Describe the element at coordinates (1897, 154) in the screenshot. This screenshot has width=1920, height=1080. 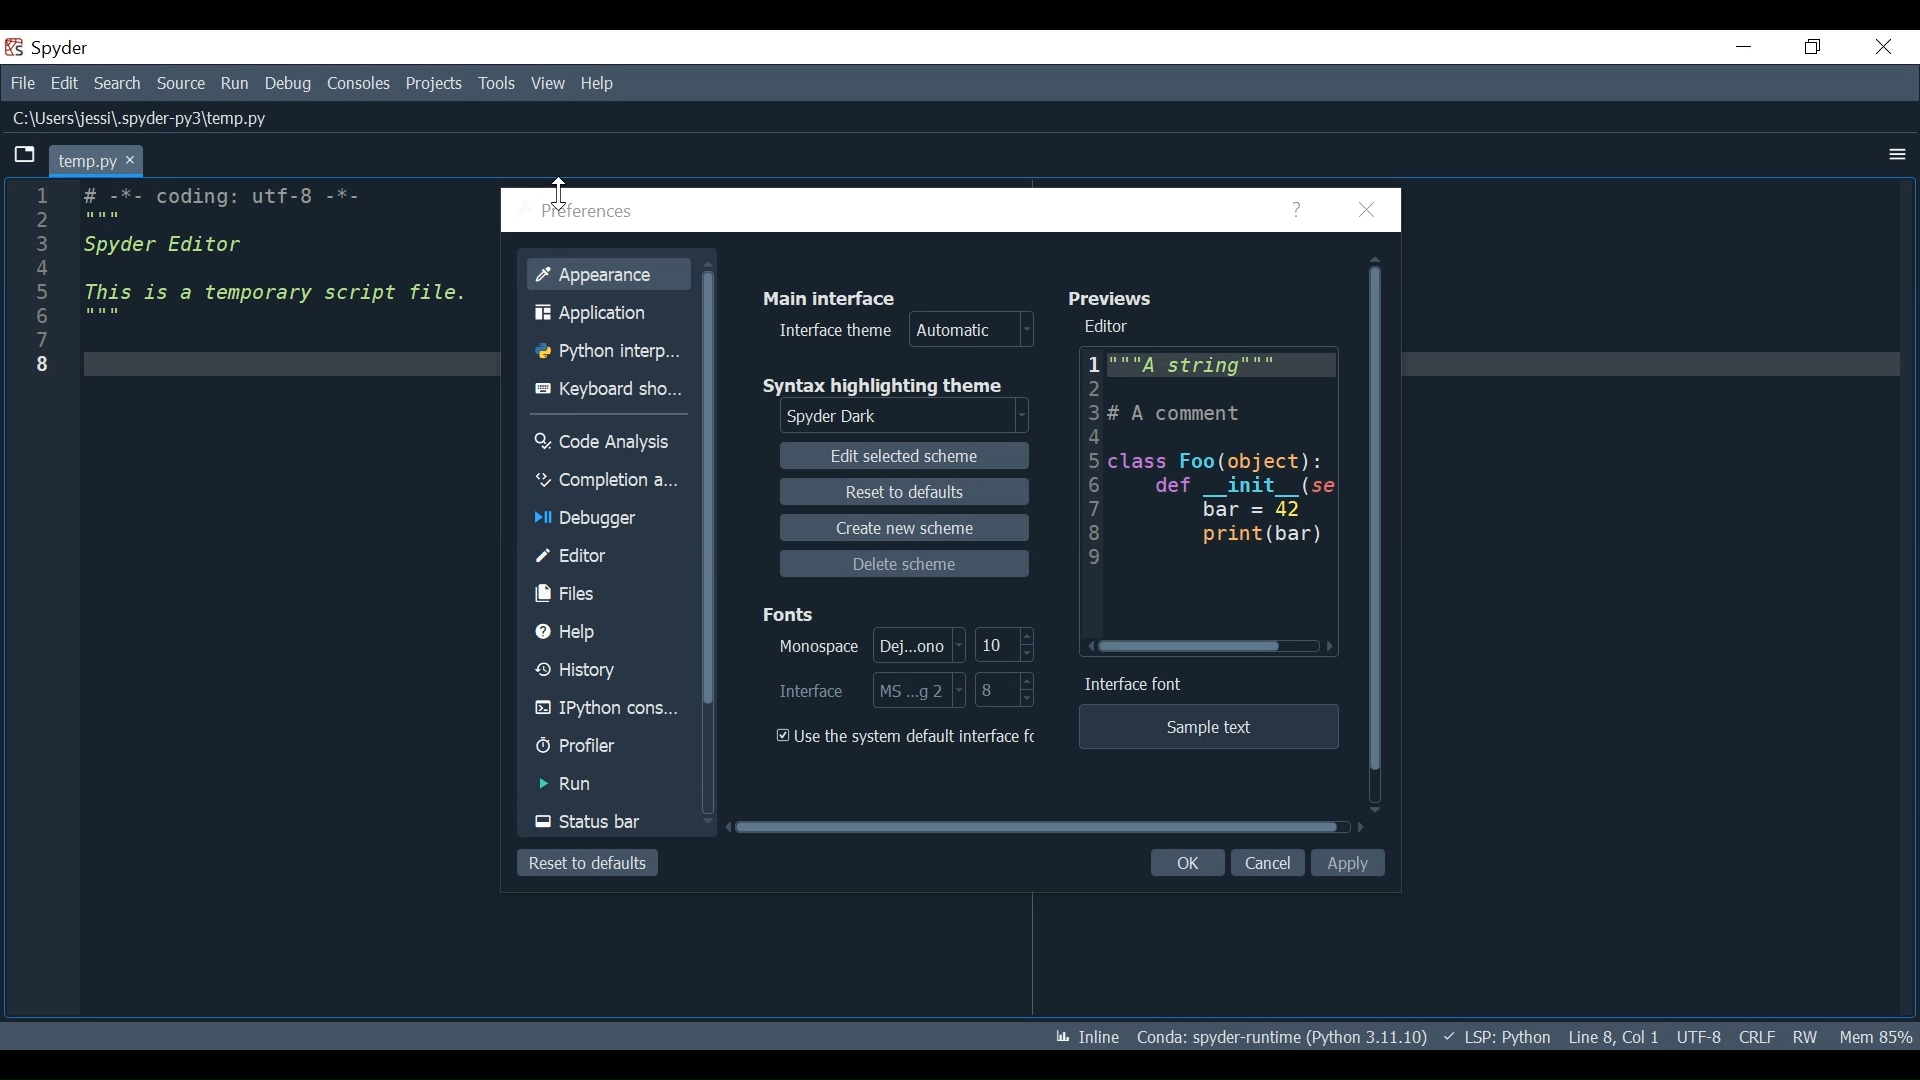
I see `More Options` at that location.